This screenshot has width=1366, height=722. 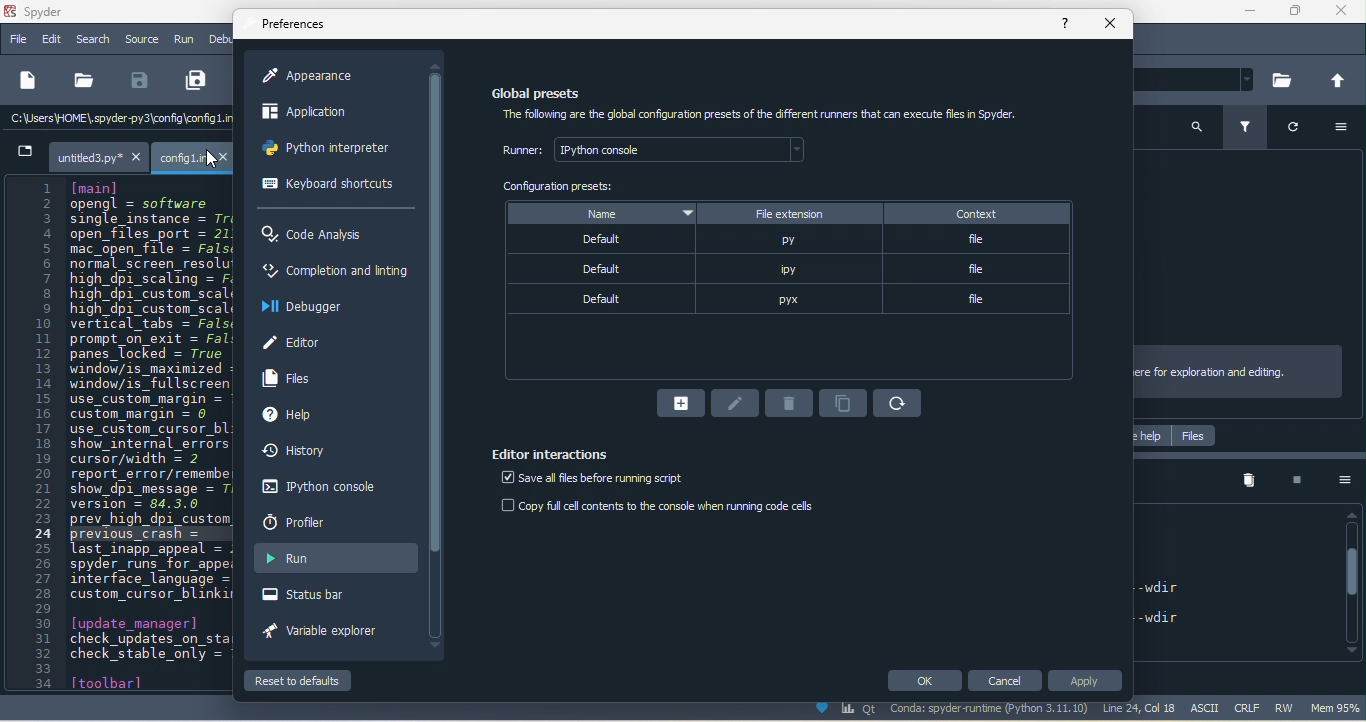 I want to click on close, so click(x=1345, y=15).